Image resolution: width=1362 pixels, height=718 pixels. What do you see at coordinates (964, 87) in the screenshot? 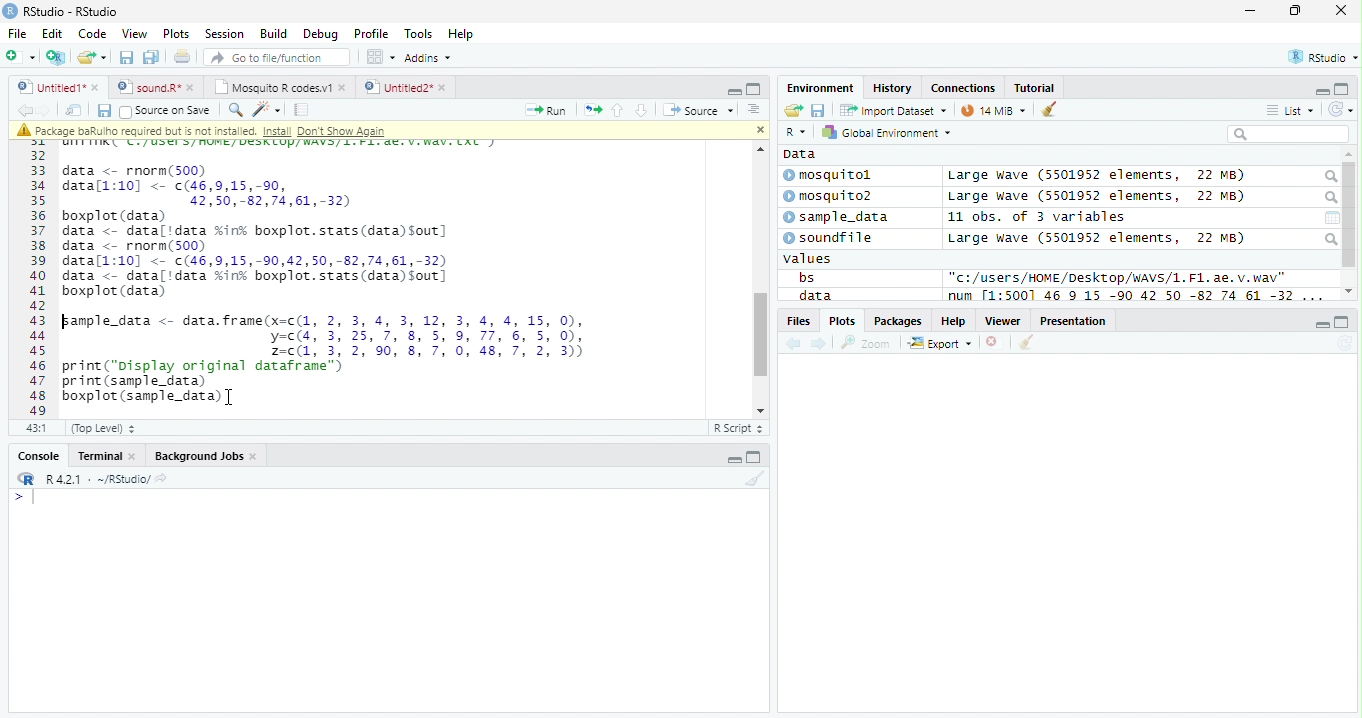
I see `Connections` at bounding box center [964, 87].